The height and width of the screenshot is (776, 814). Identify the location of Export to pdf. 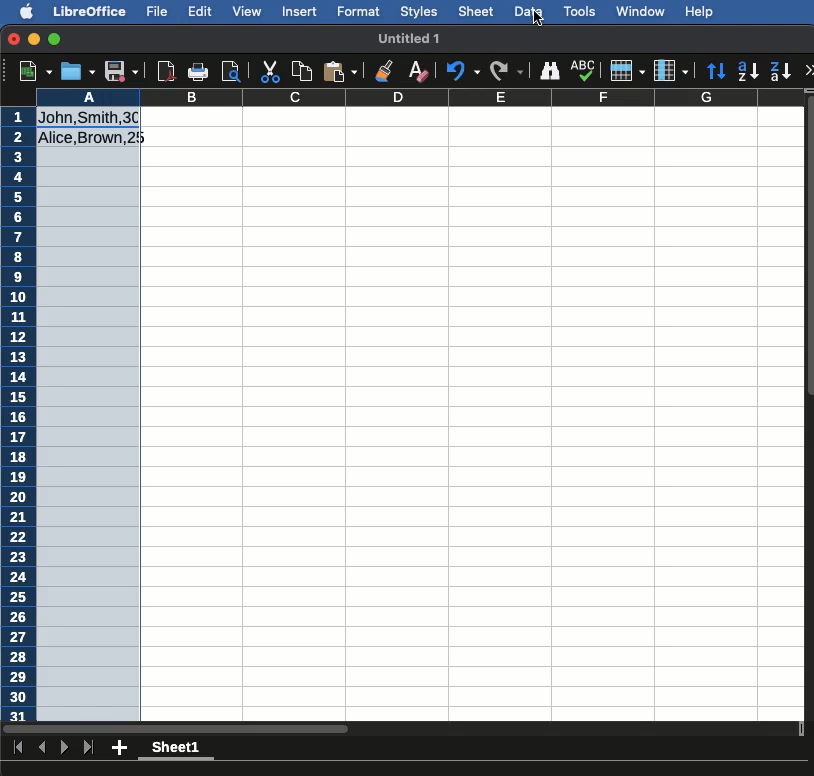
(165, 71).